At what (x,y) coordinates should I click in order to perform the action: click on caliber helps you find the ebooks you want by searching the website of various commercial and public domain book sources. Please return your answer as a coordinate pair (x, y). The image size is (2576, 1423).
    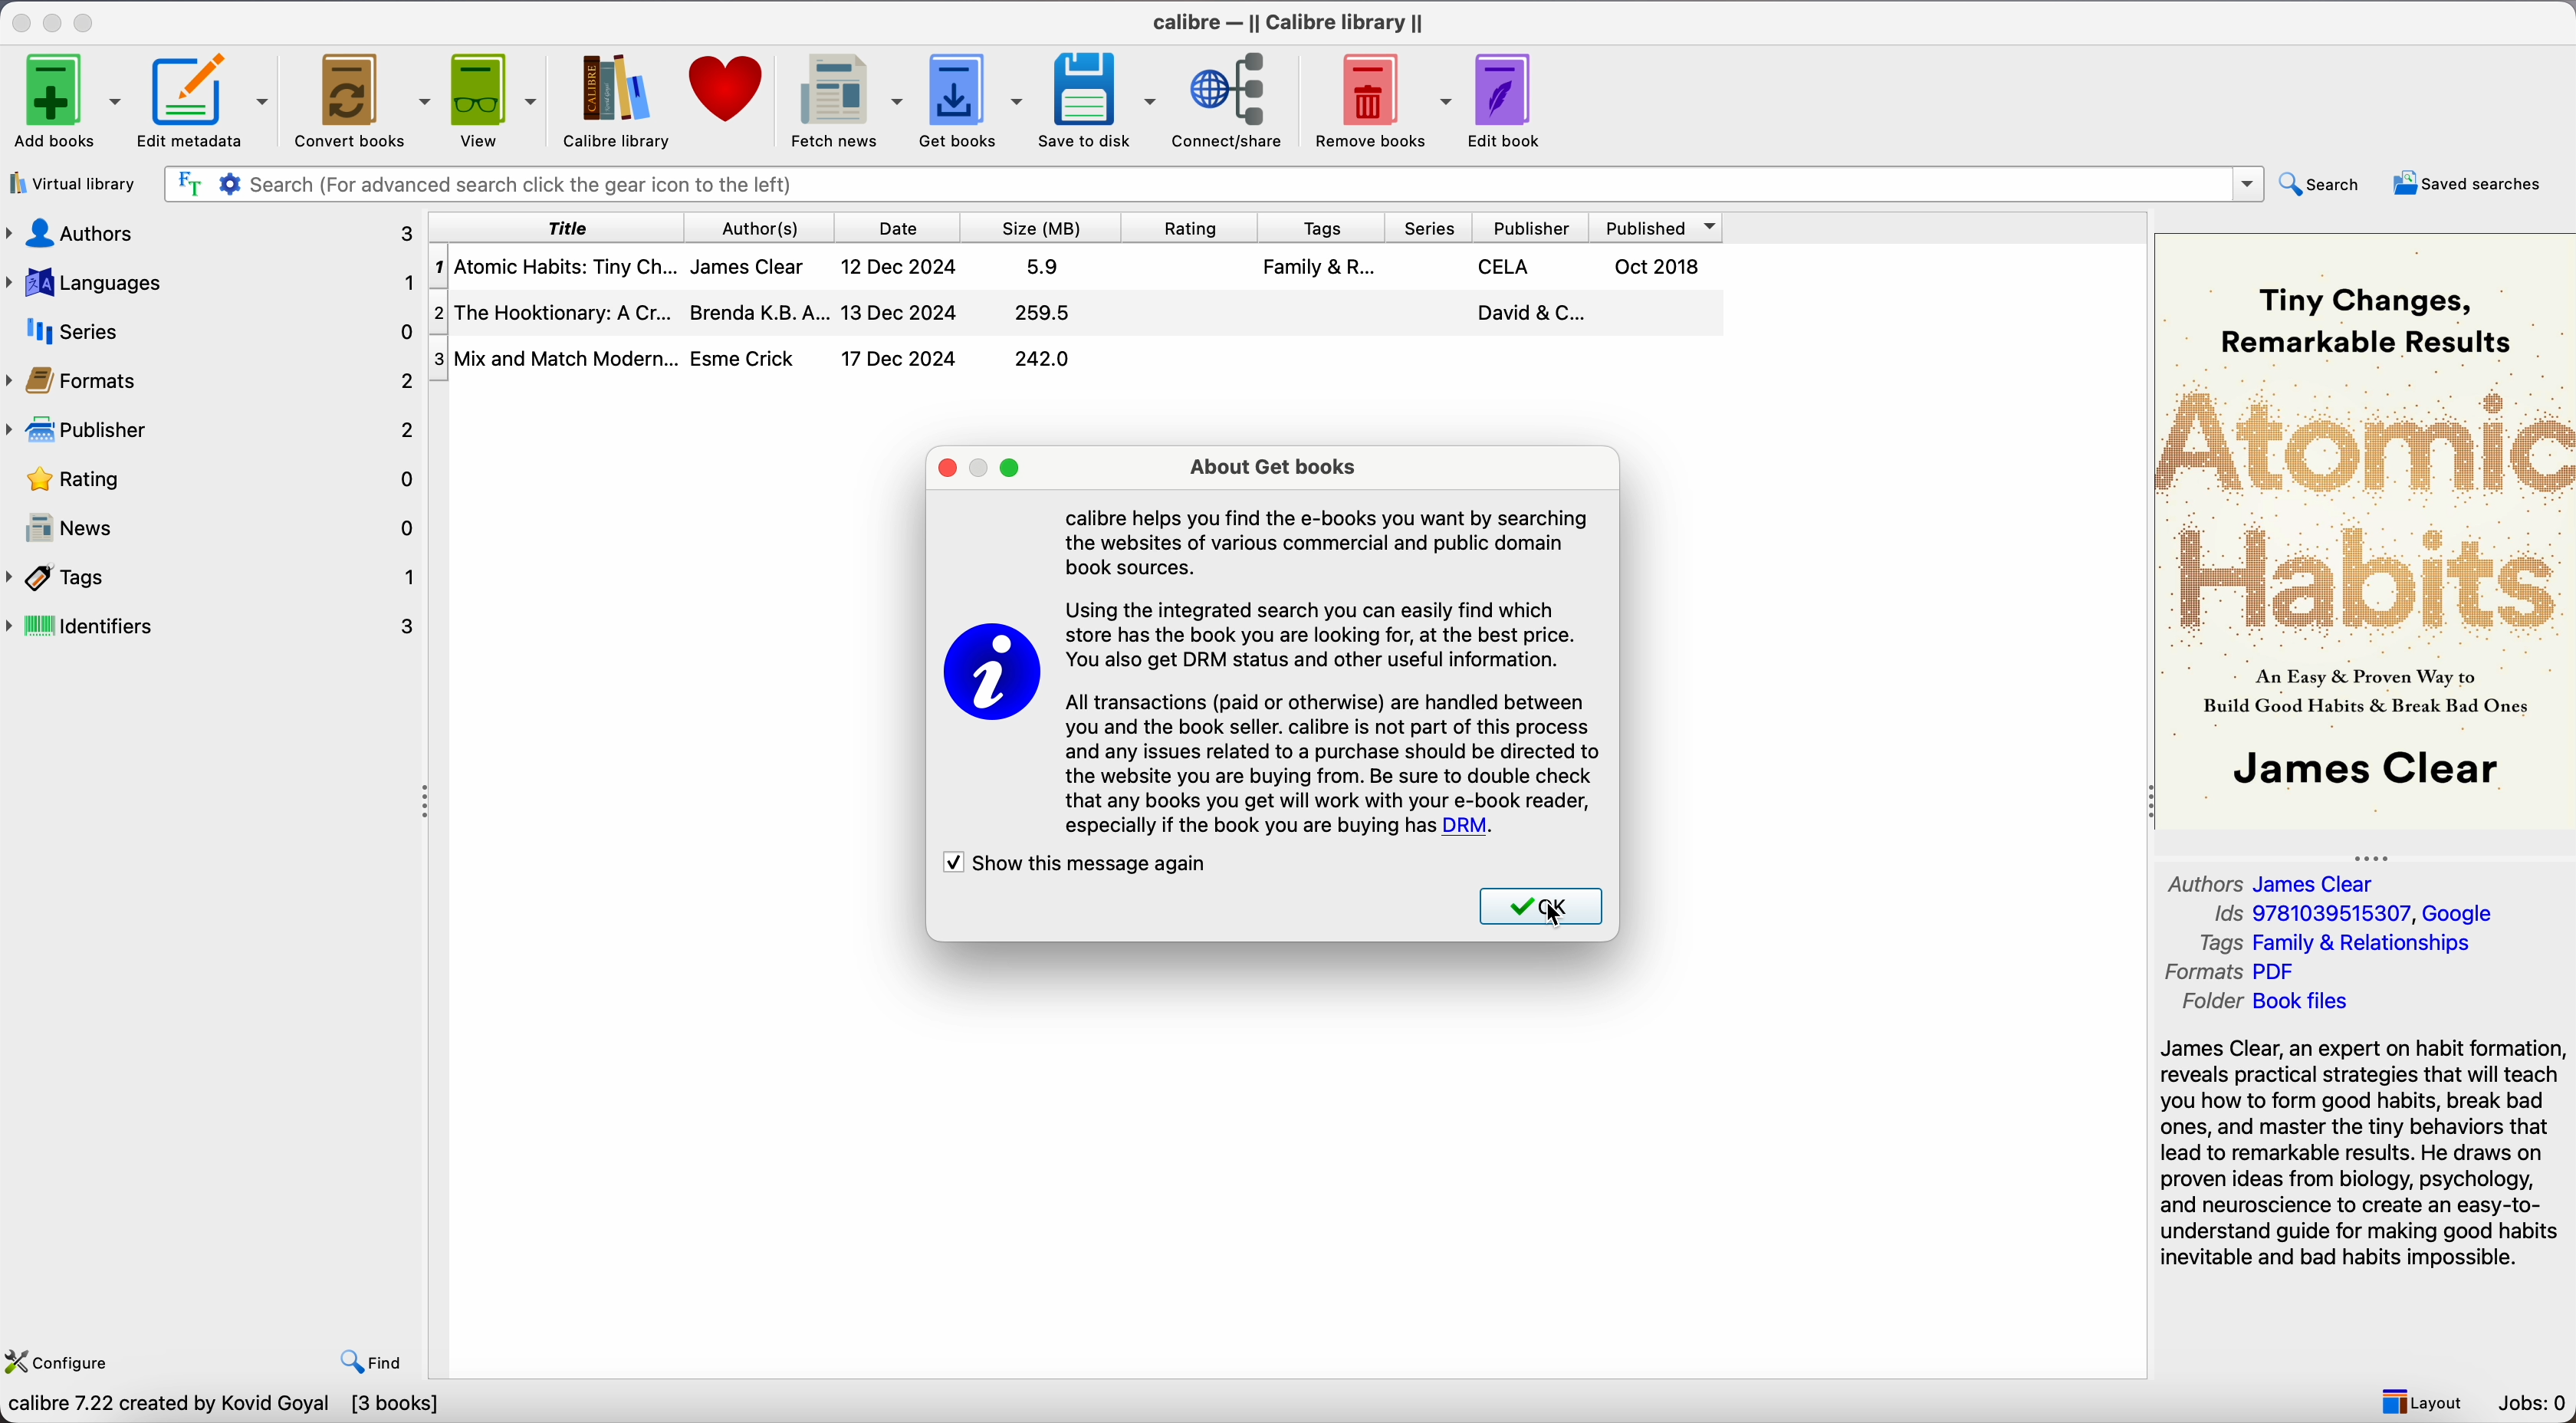
    Looking at the image, I should click on (1332, 542).